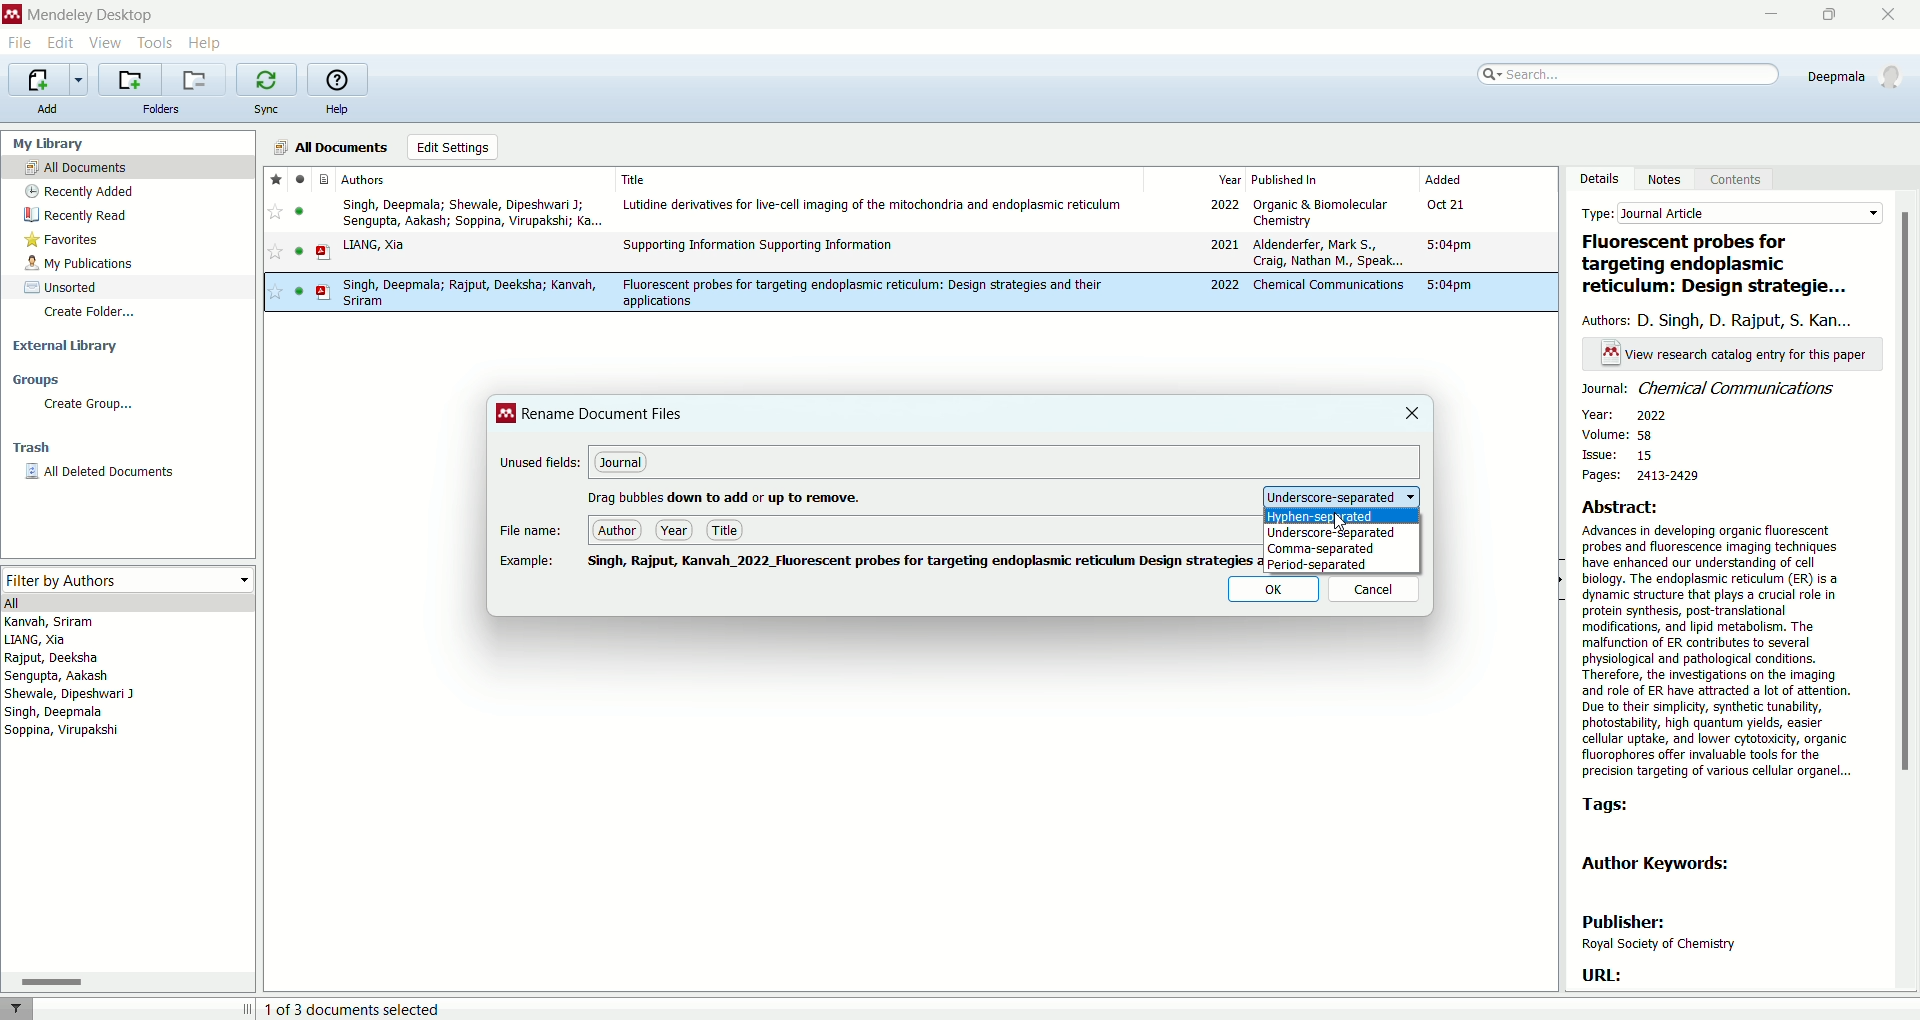  What do you see at coordinates (1730, 639) in the screenshot?
I see `abstract` at bounding box center [1730, 639].